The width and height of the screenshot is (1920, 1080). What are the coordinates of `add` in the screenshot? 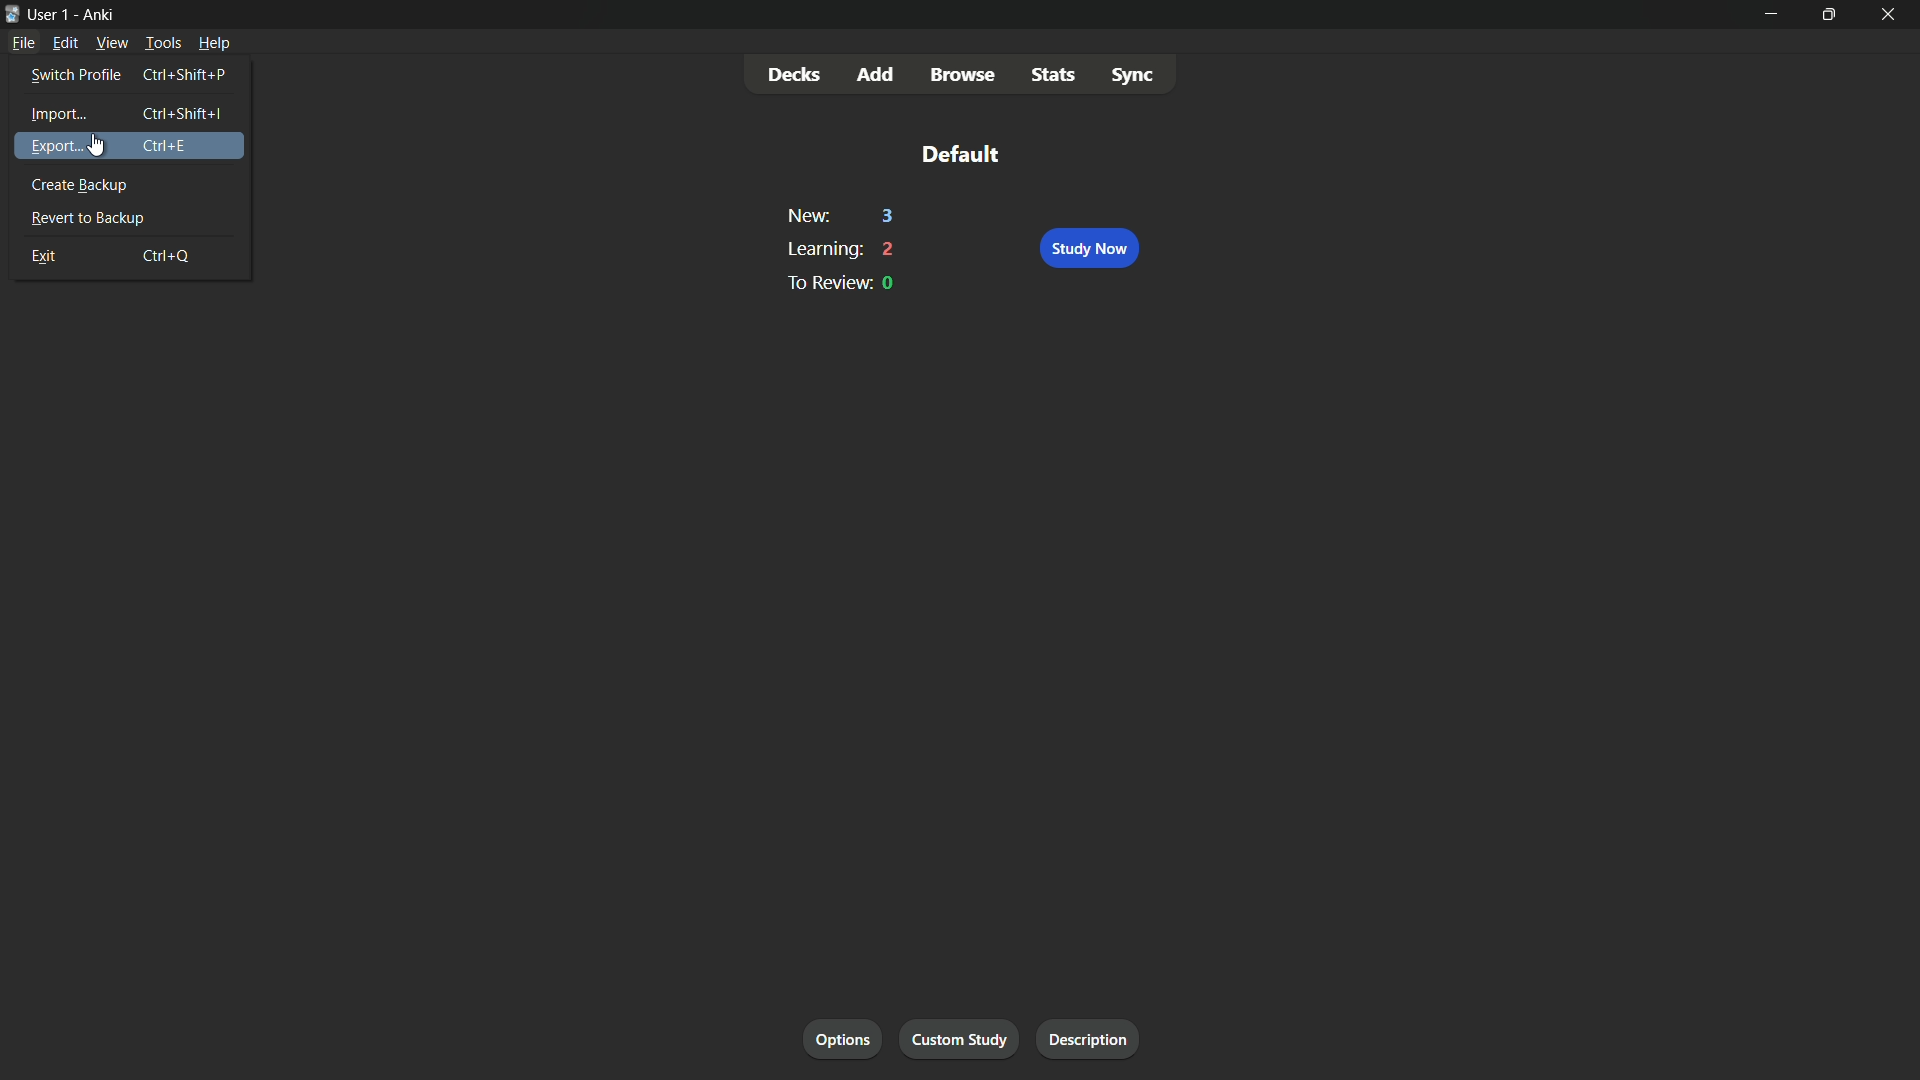 It's located at (877, 76).